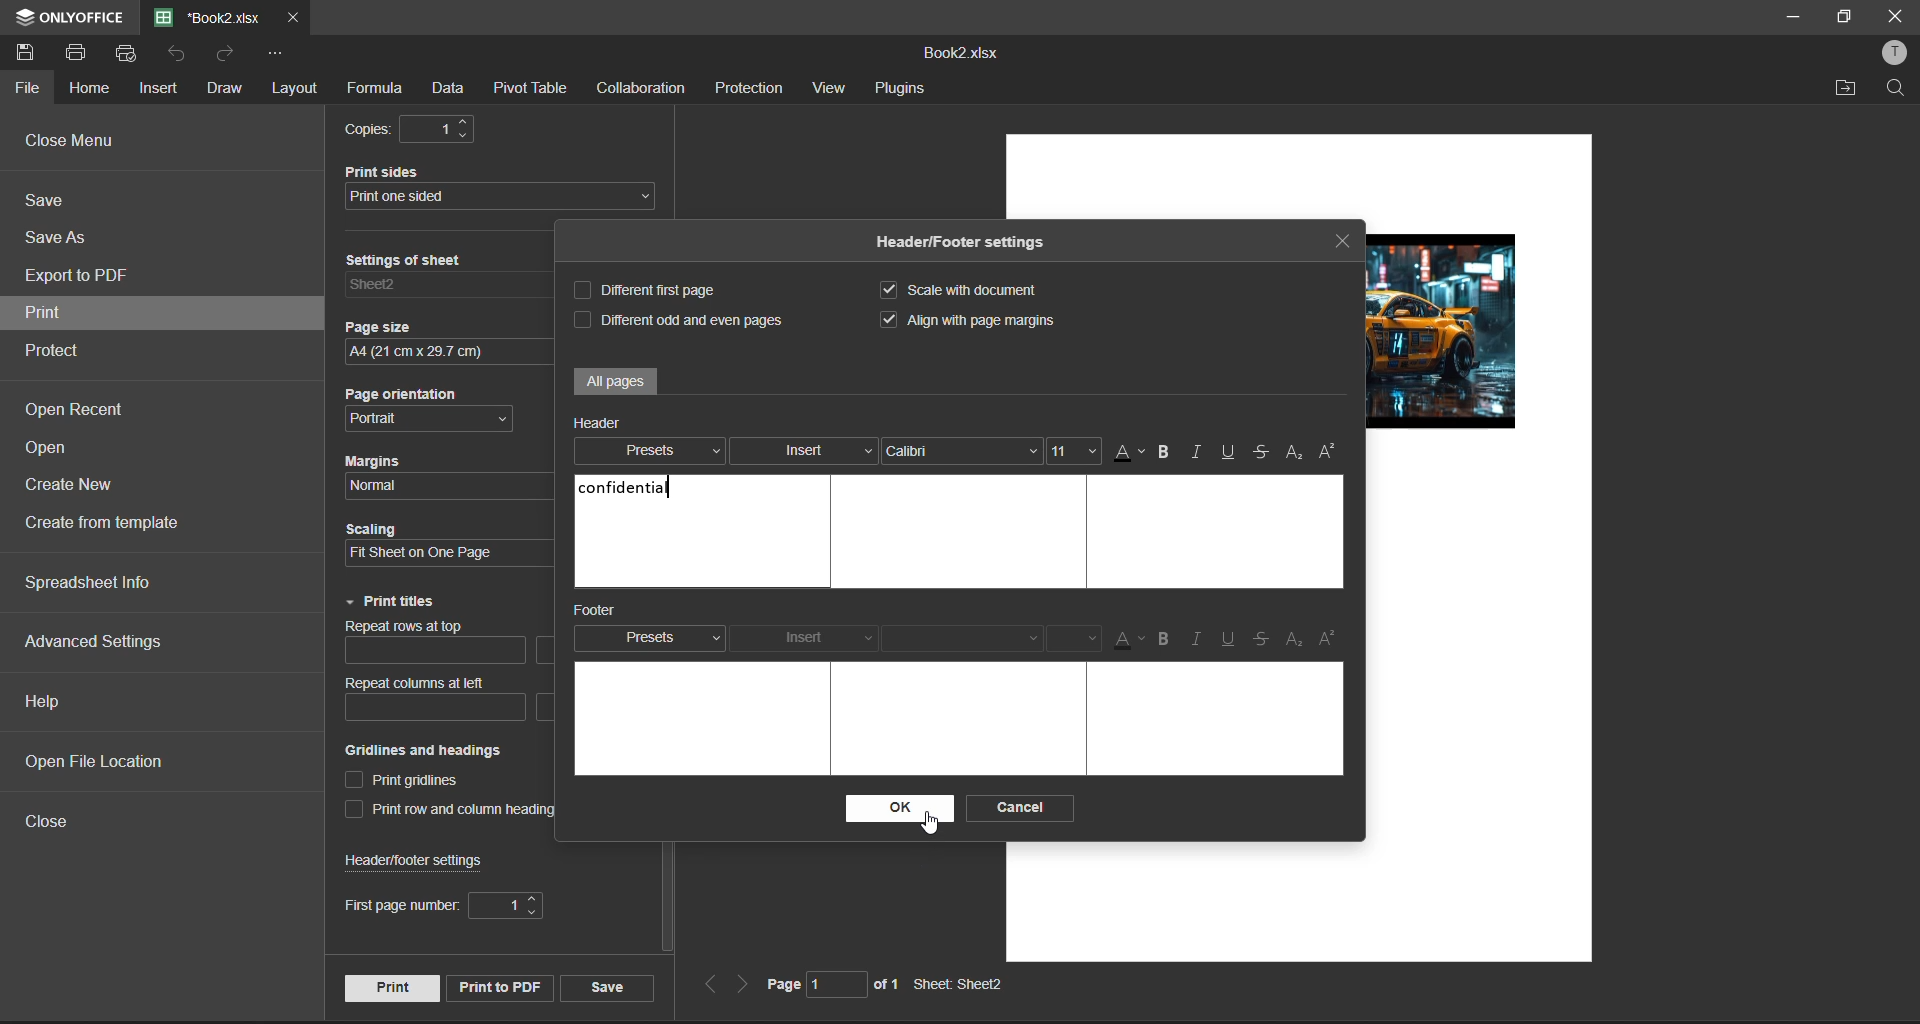 This screenshot has width=1920, height=1024. I want to click on scale with document, so click(968, 290).